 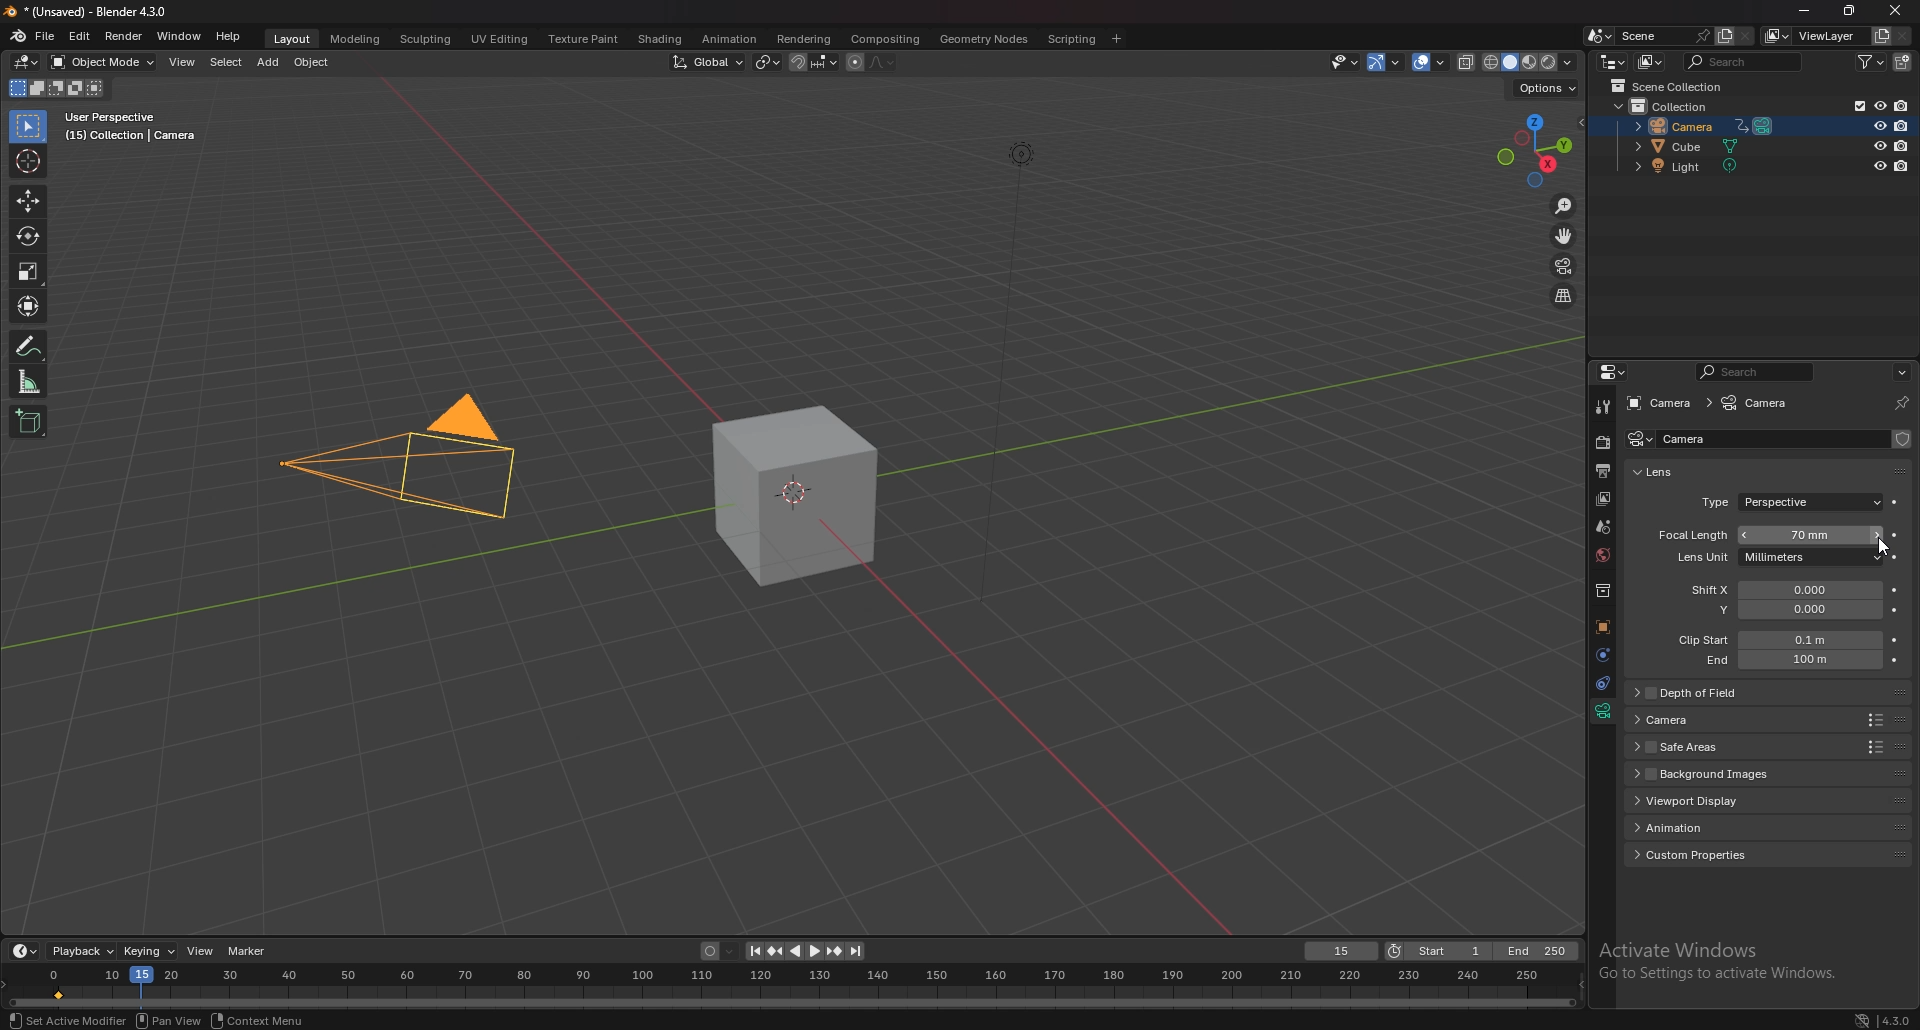 What do you see at coordinates (199, 951) in the screenshot?
I see `view` at bounding box center [199, 951].